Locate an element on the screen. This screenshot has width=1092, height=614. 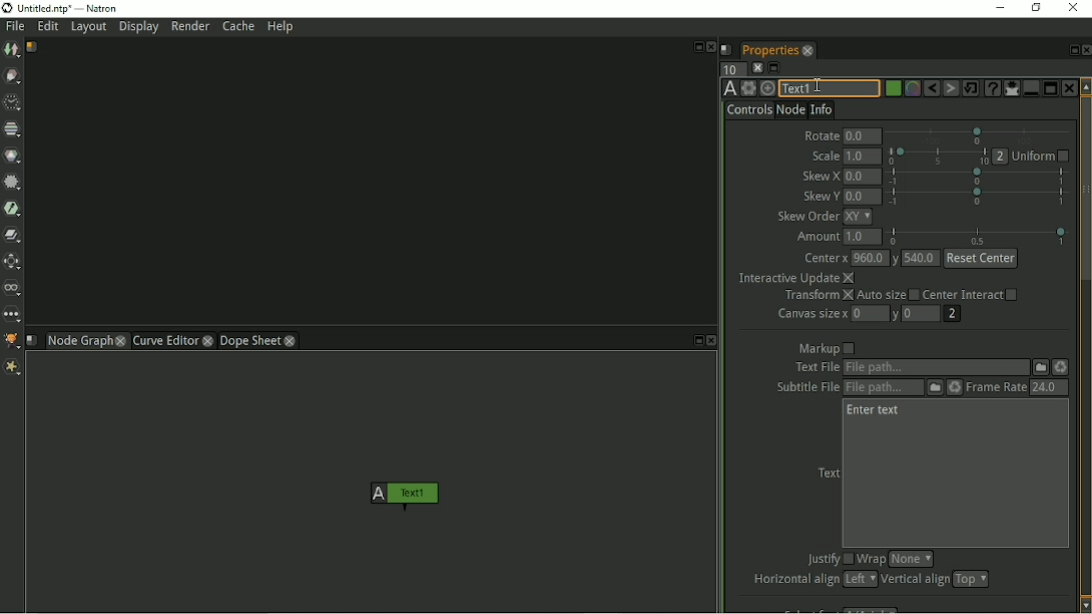
Transform is located at coordinates (14, 262).